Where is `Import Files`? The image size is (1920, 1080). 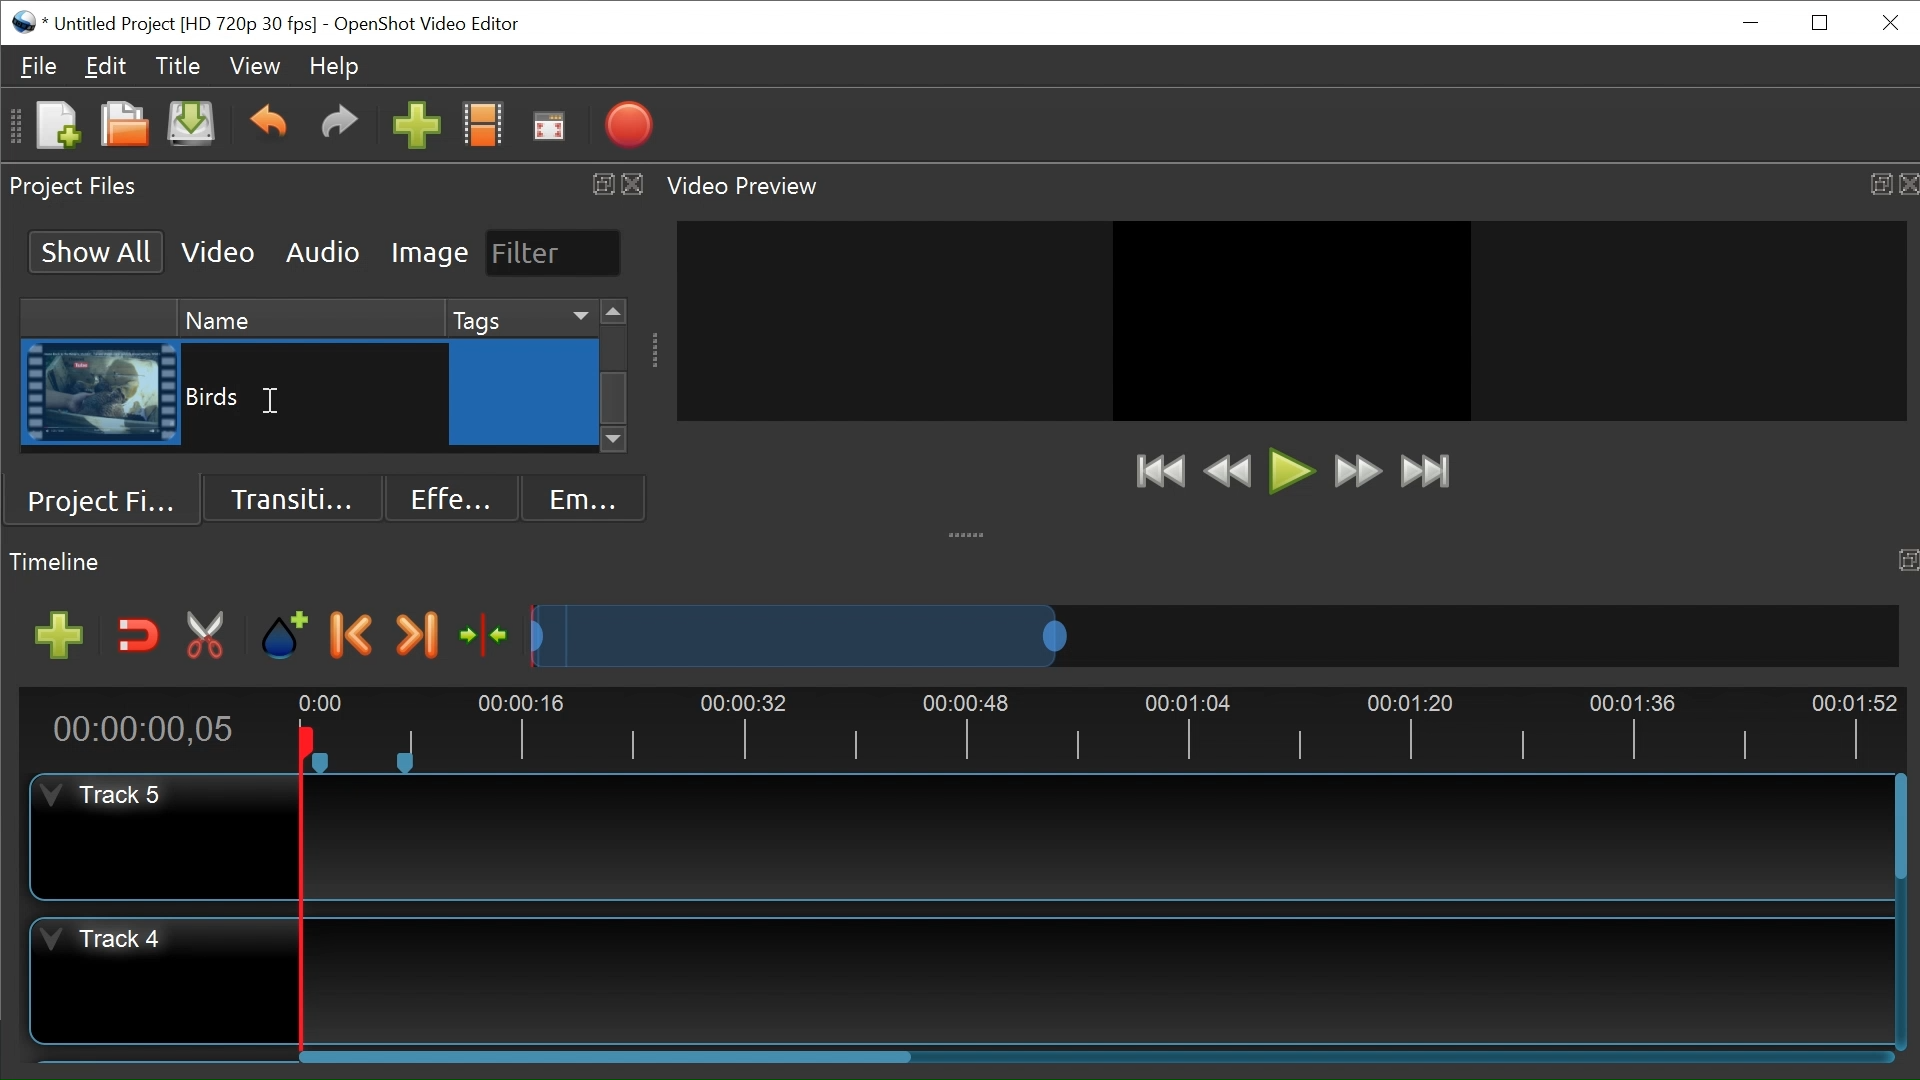 Import Files is located at coordinates (415, 127).